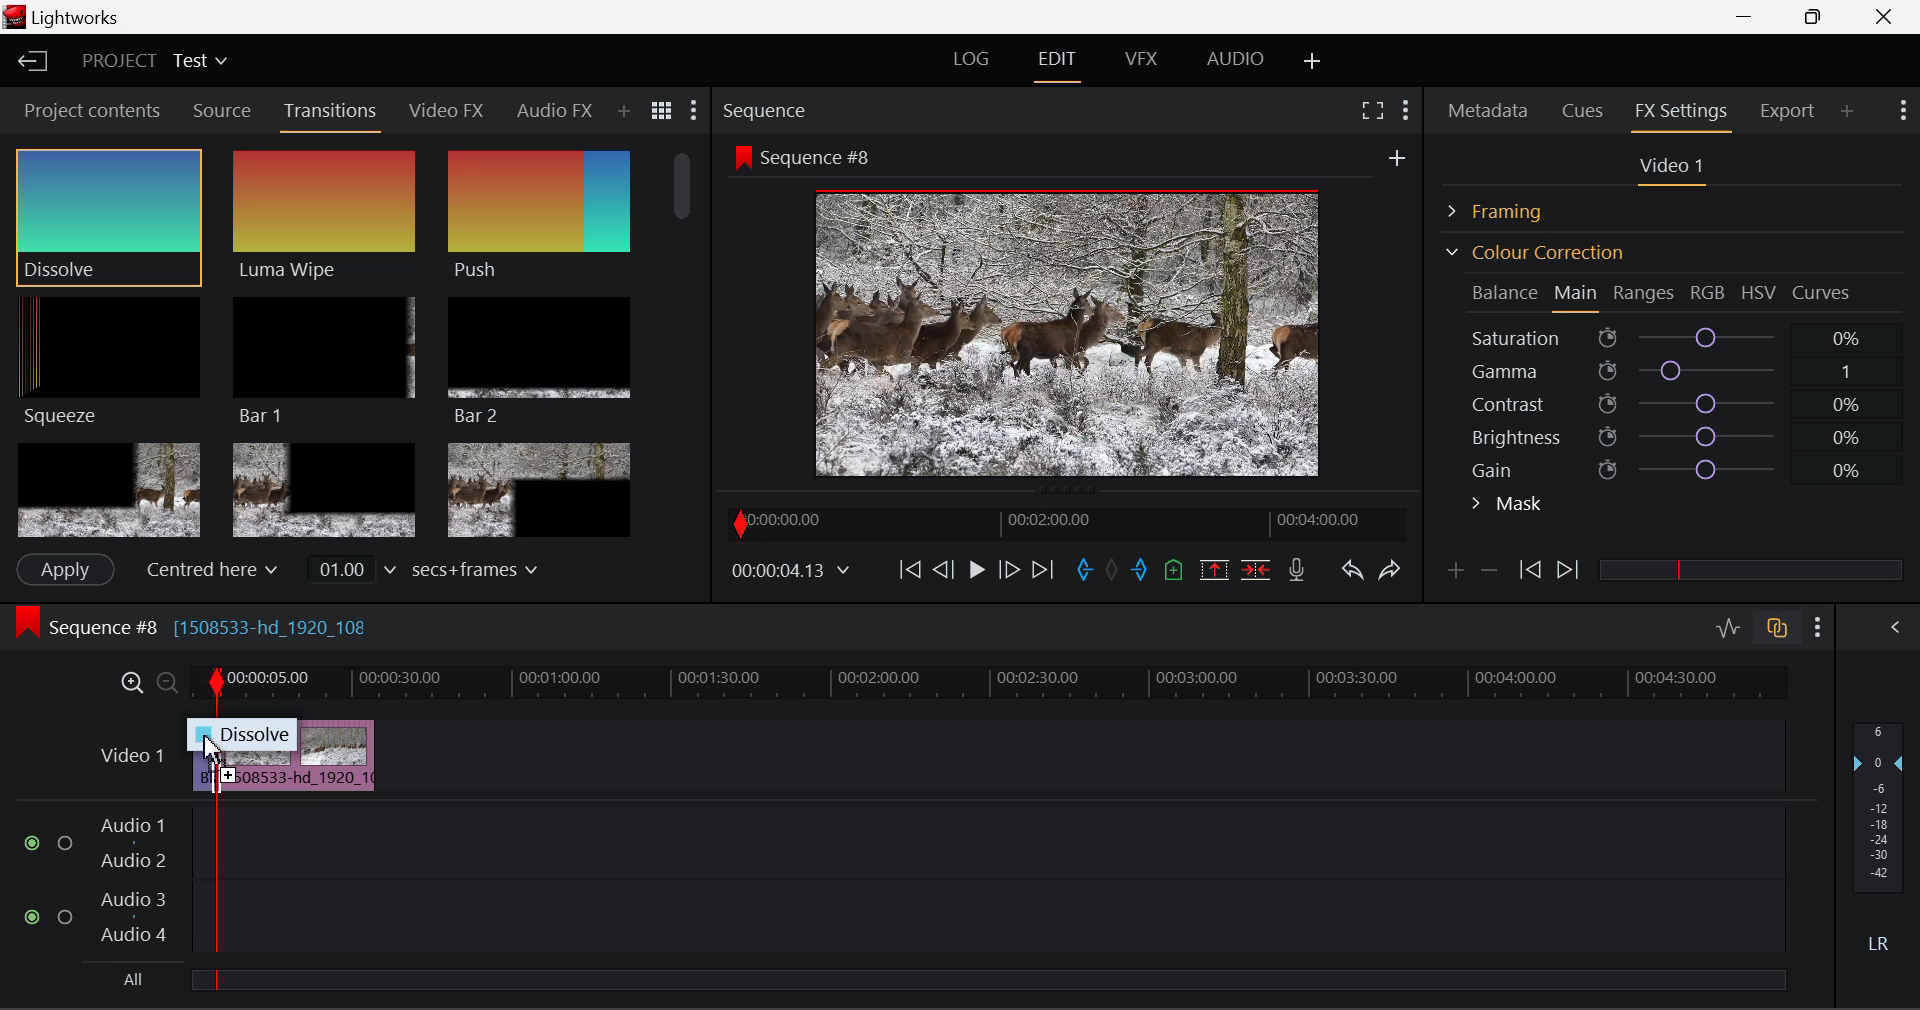 This screenshot has width=1920, height=1010. What do you see at coordinates (1674, 433) in the screenshot?
I see `Brightness` at bounding box center [1674, 433].